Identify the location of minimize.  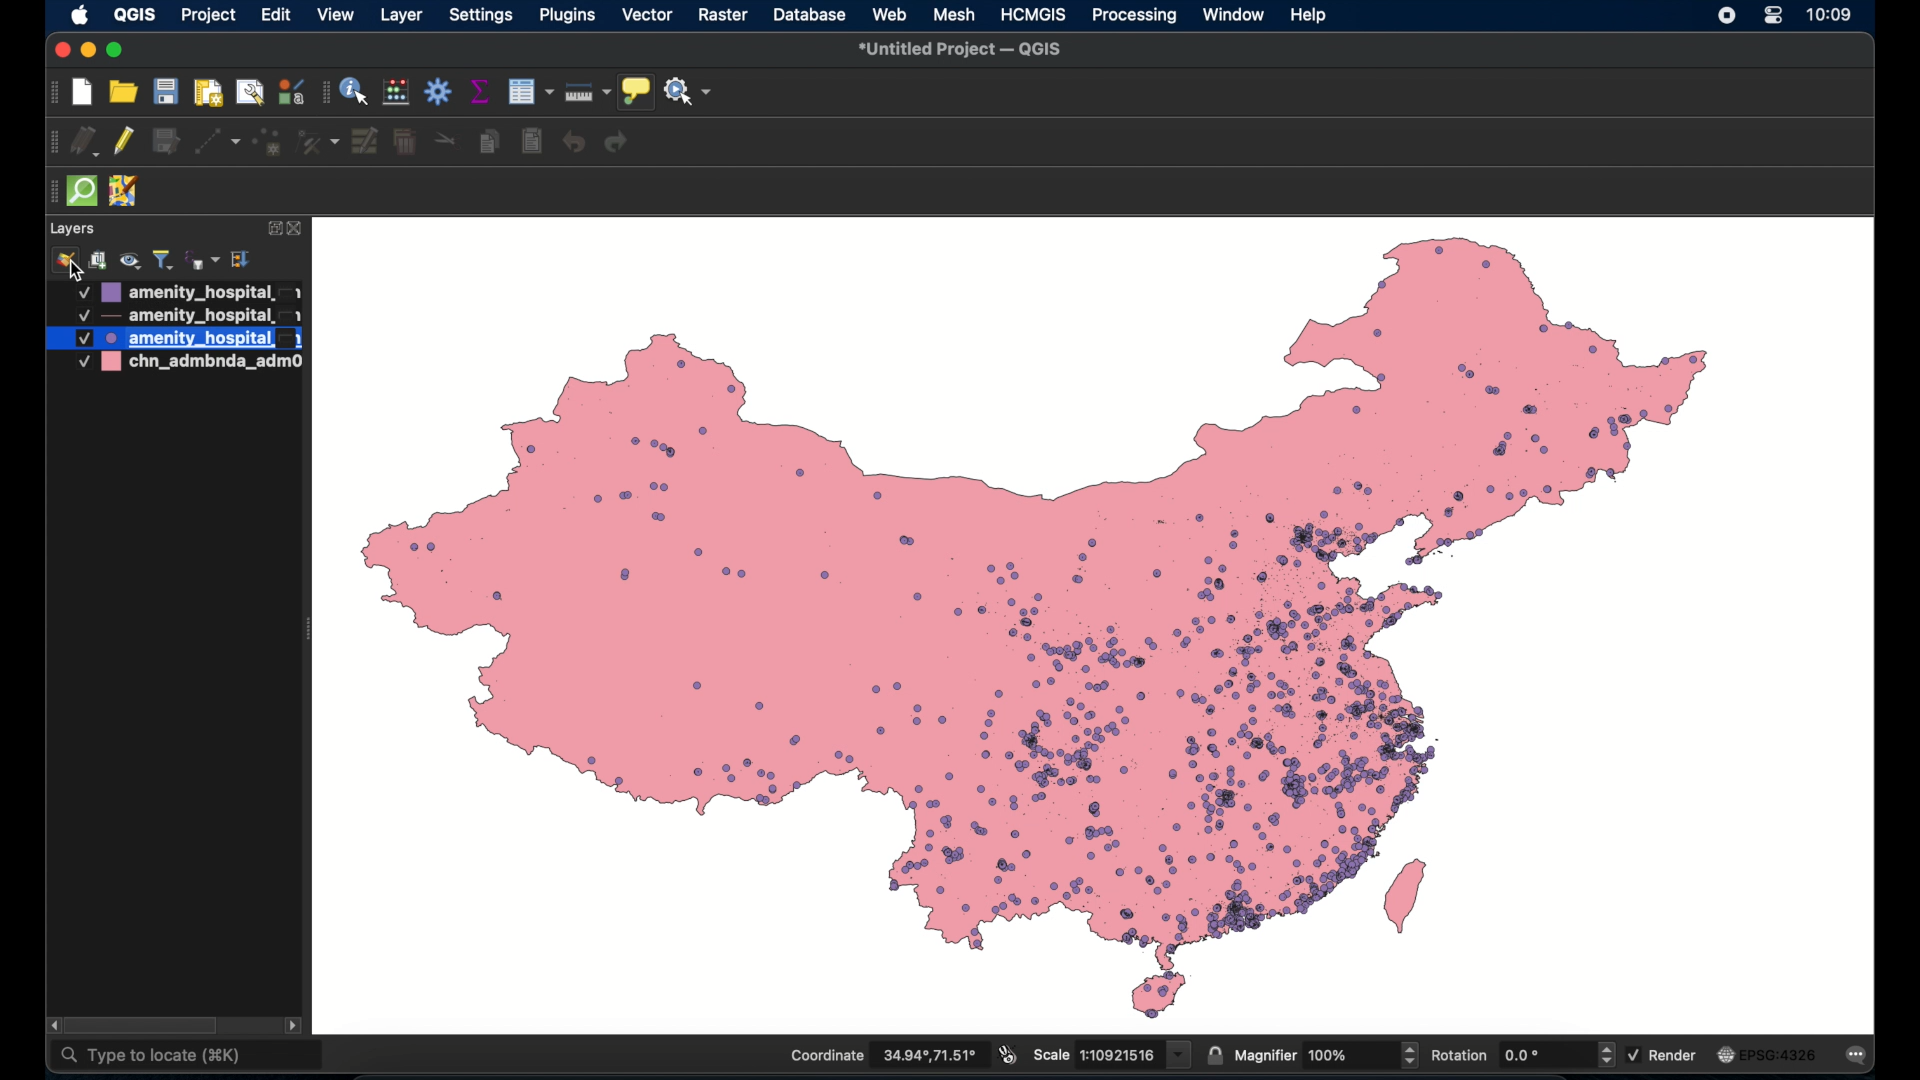
(87, 52).